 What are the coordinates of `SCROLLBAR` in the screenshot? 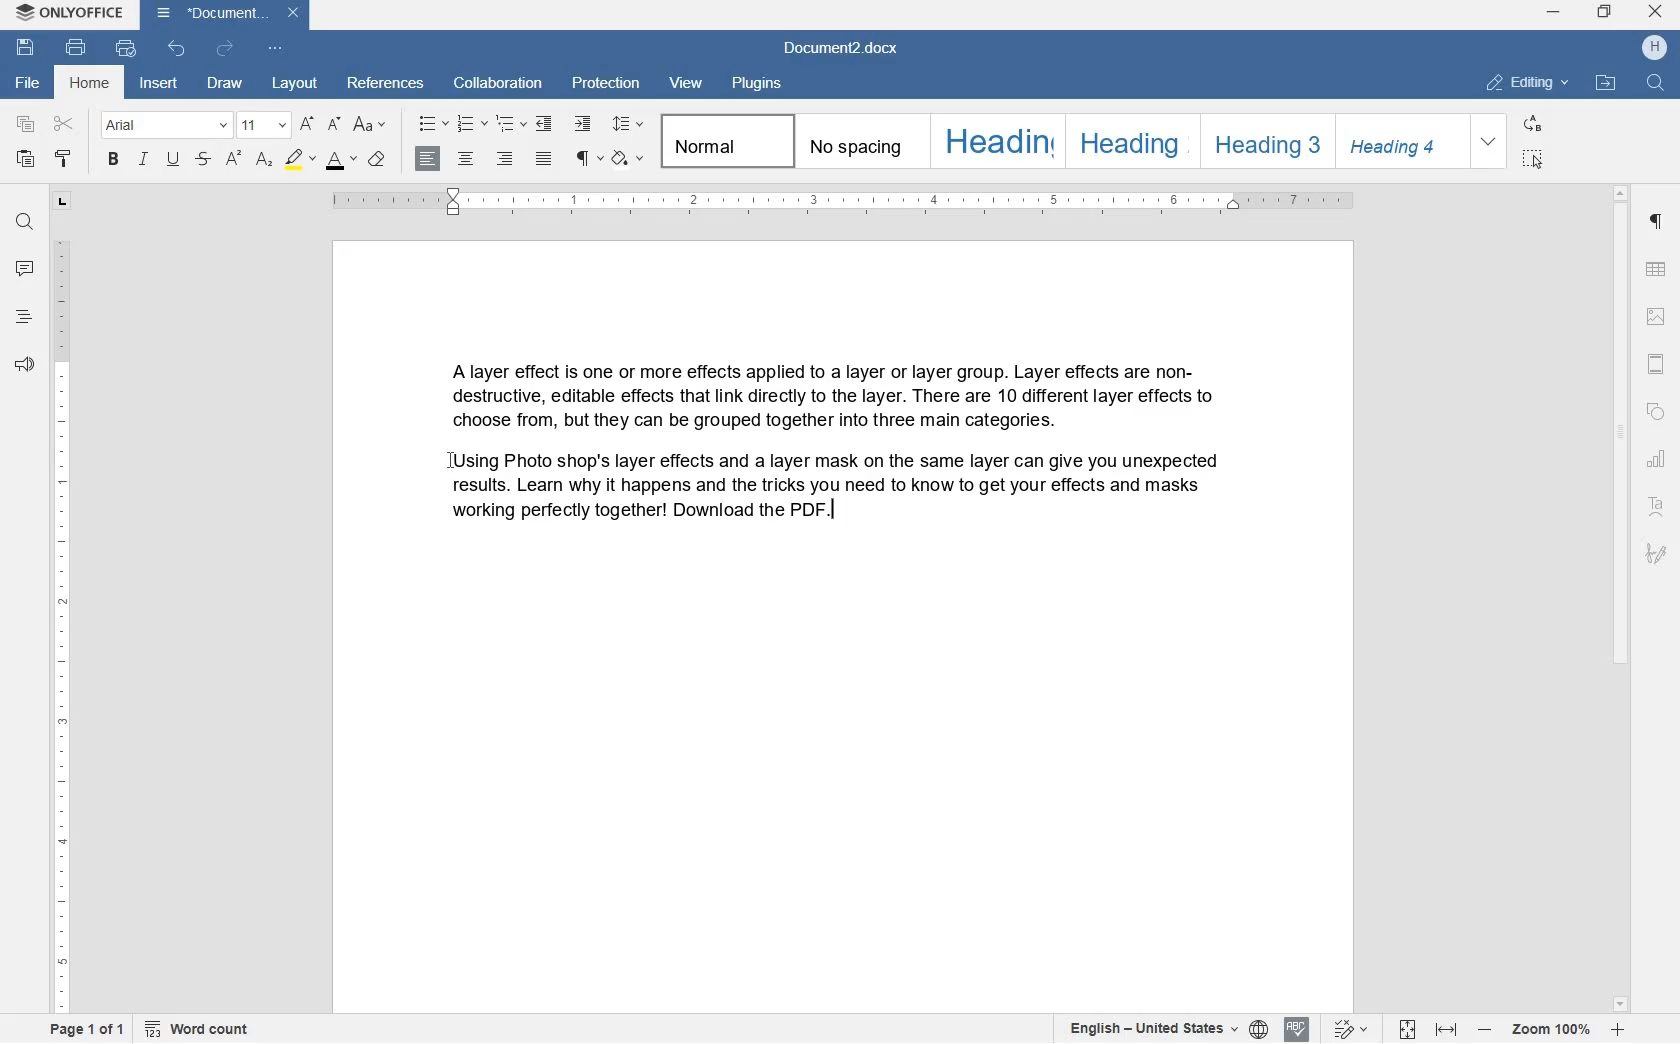 It's located at (1621, 599).